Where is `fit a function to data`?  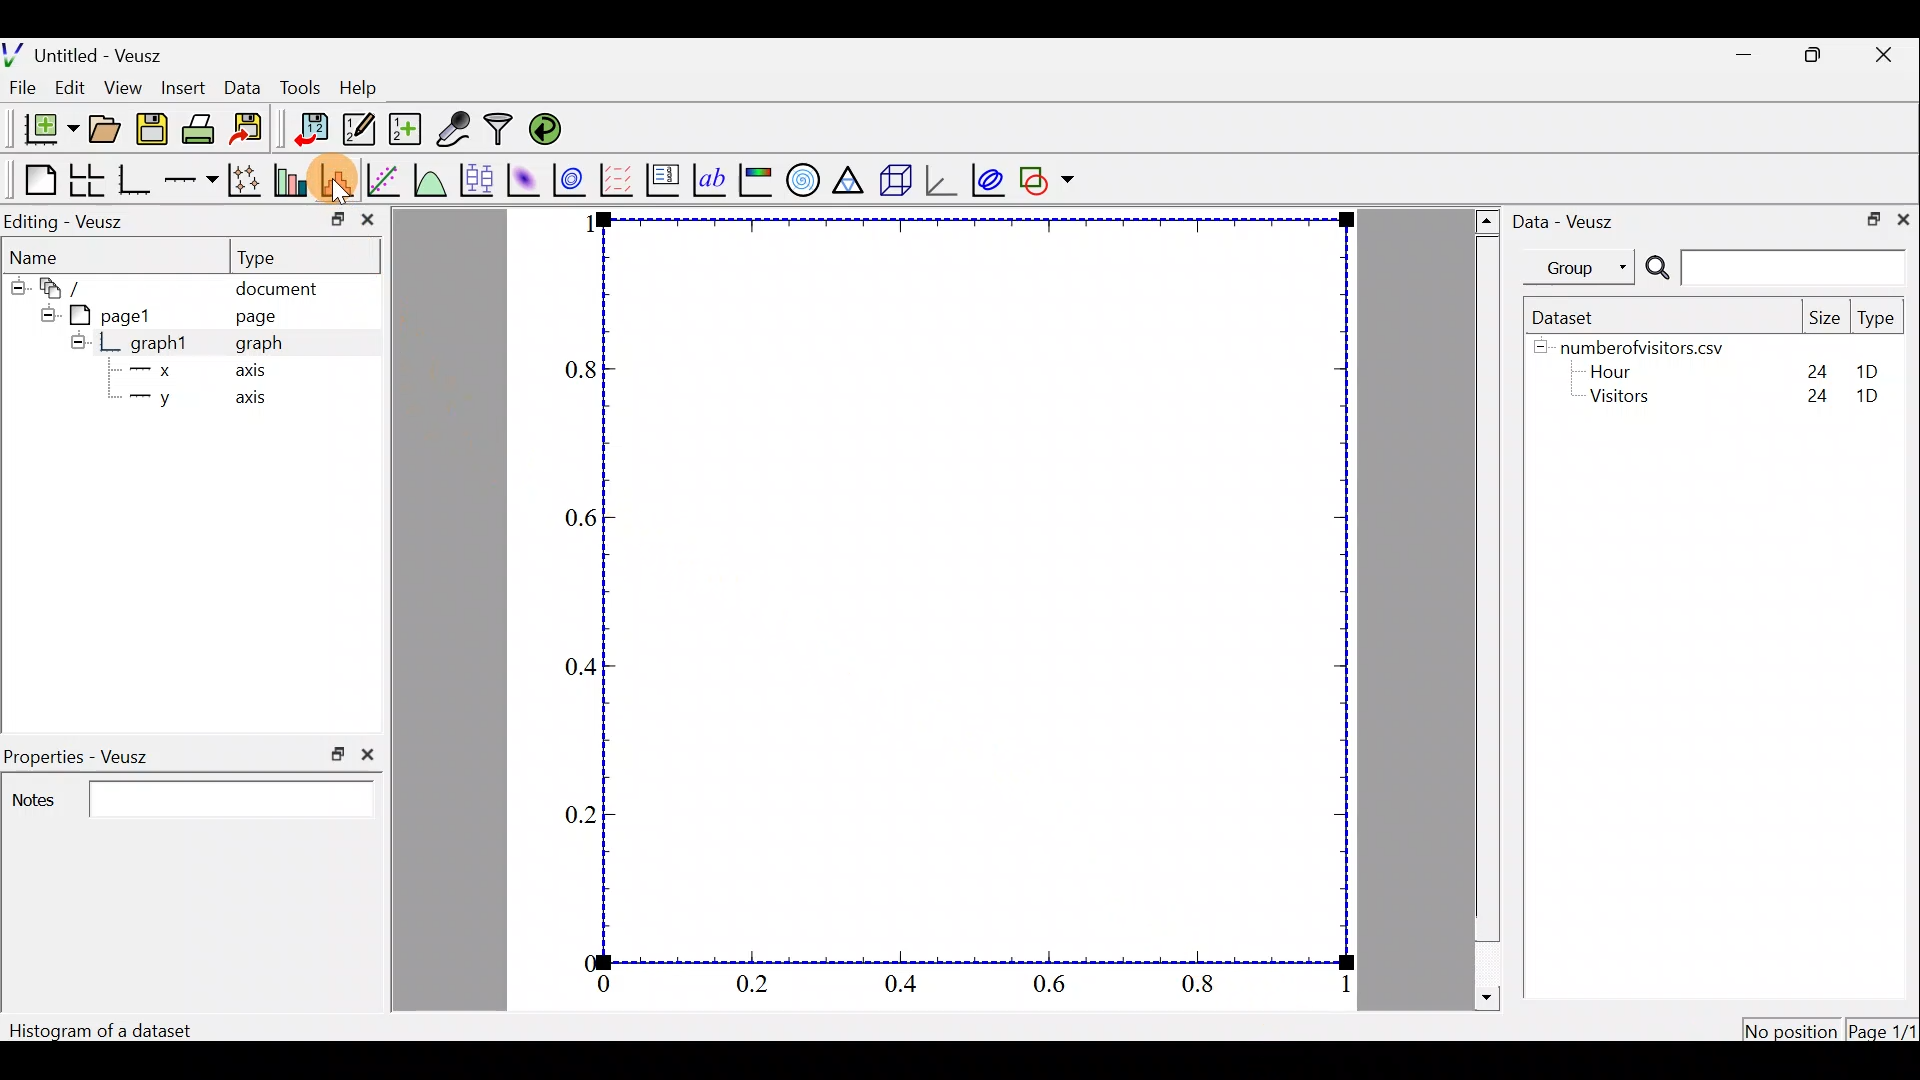 fit a function to data is located at coordinates (388, 181).